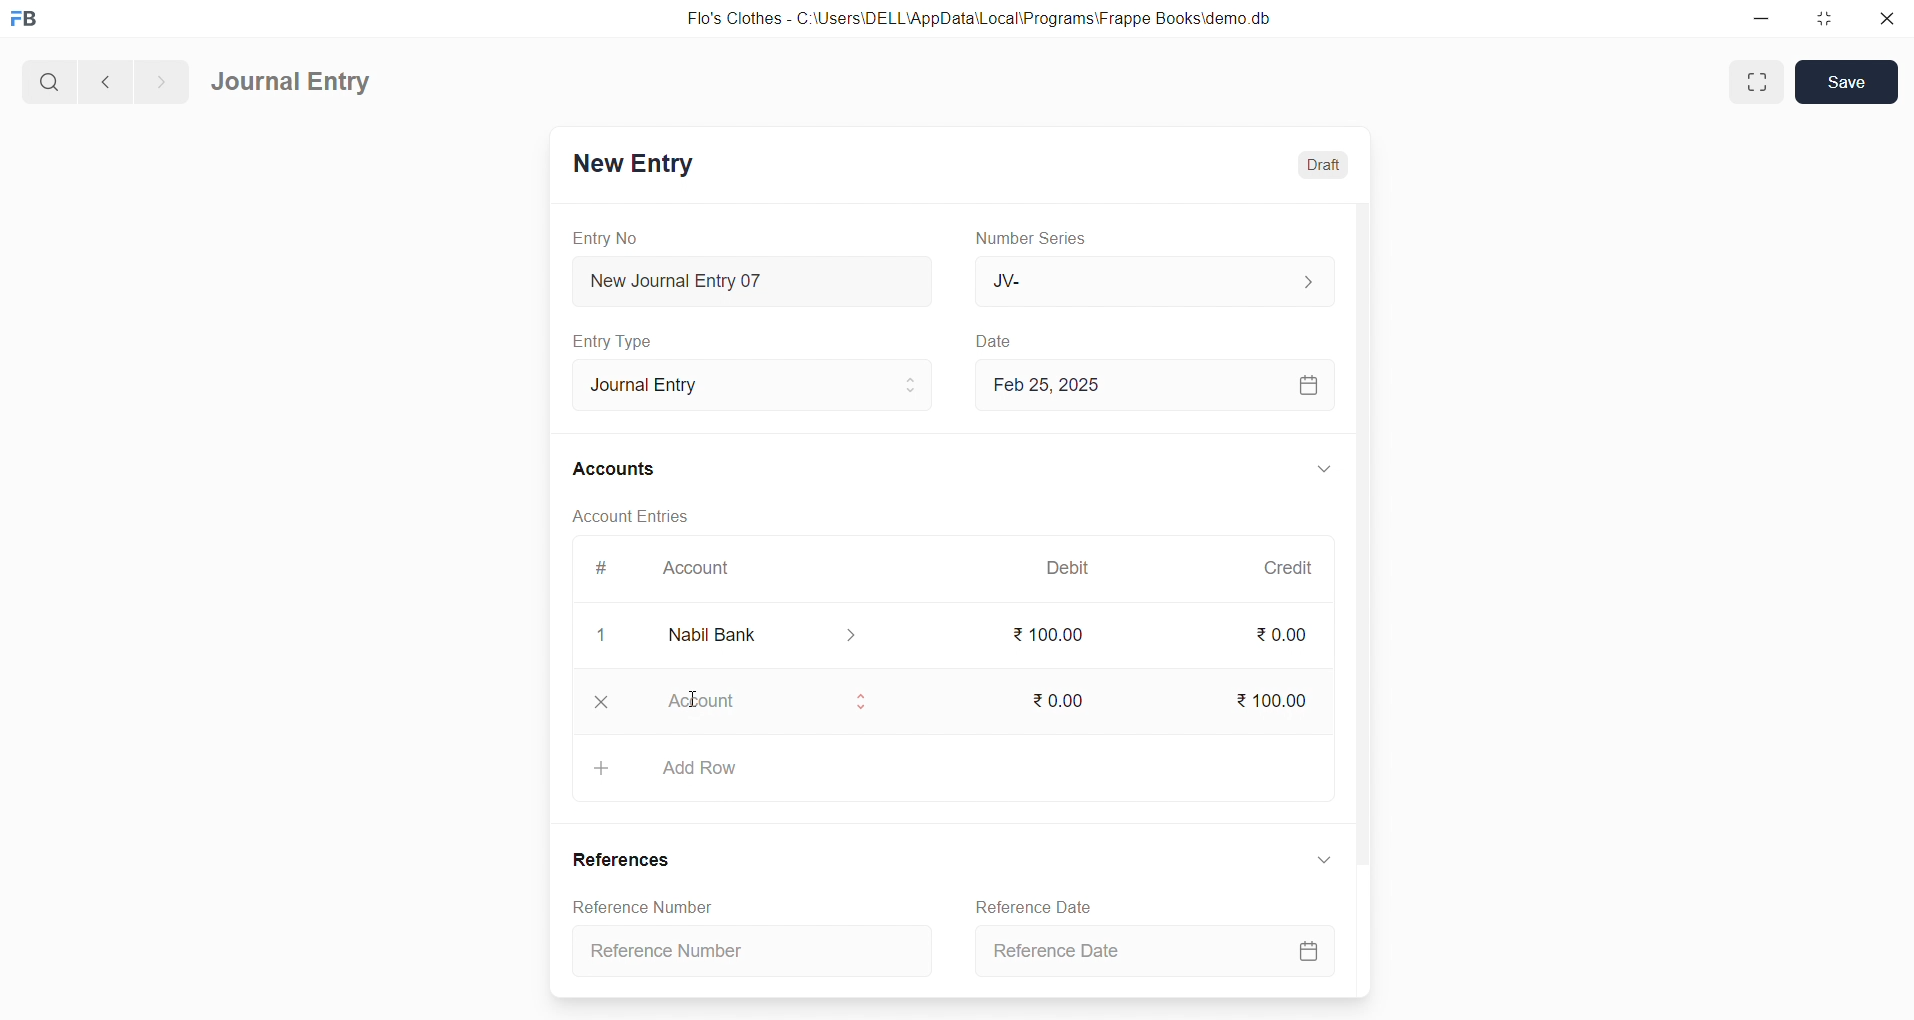 This screenshot has width=1914, height=1020. What do you see at coordinates (694, 708) in the screenshot?
I see `cursor` at bounding box center [694, 708].